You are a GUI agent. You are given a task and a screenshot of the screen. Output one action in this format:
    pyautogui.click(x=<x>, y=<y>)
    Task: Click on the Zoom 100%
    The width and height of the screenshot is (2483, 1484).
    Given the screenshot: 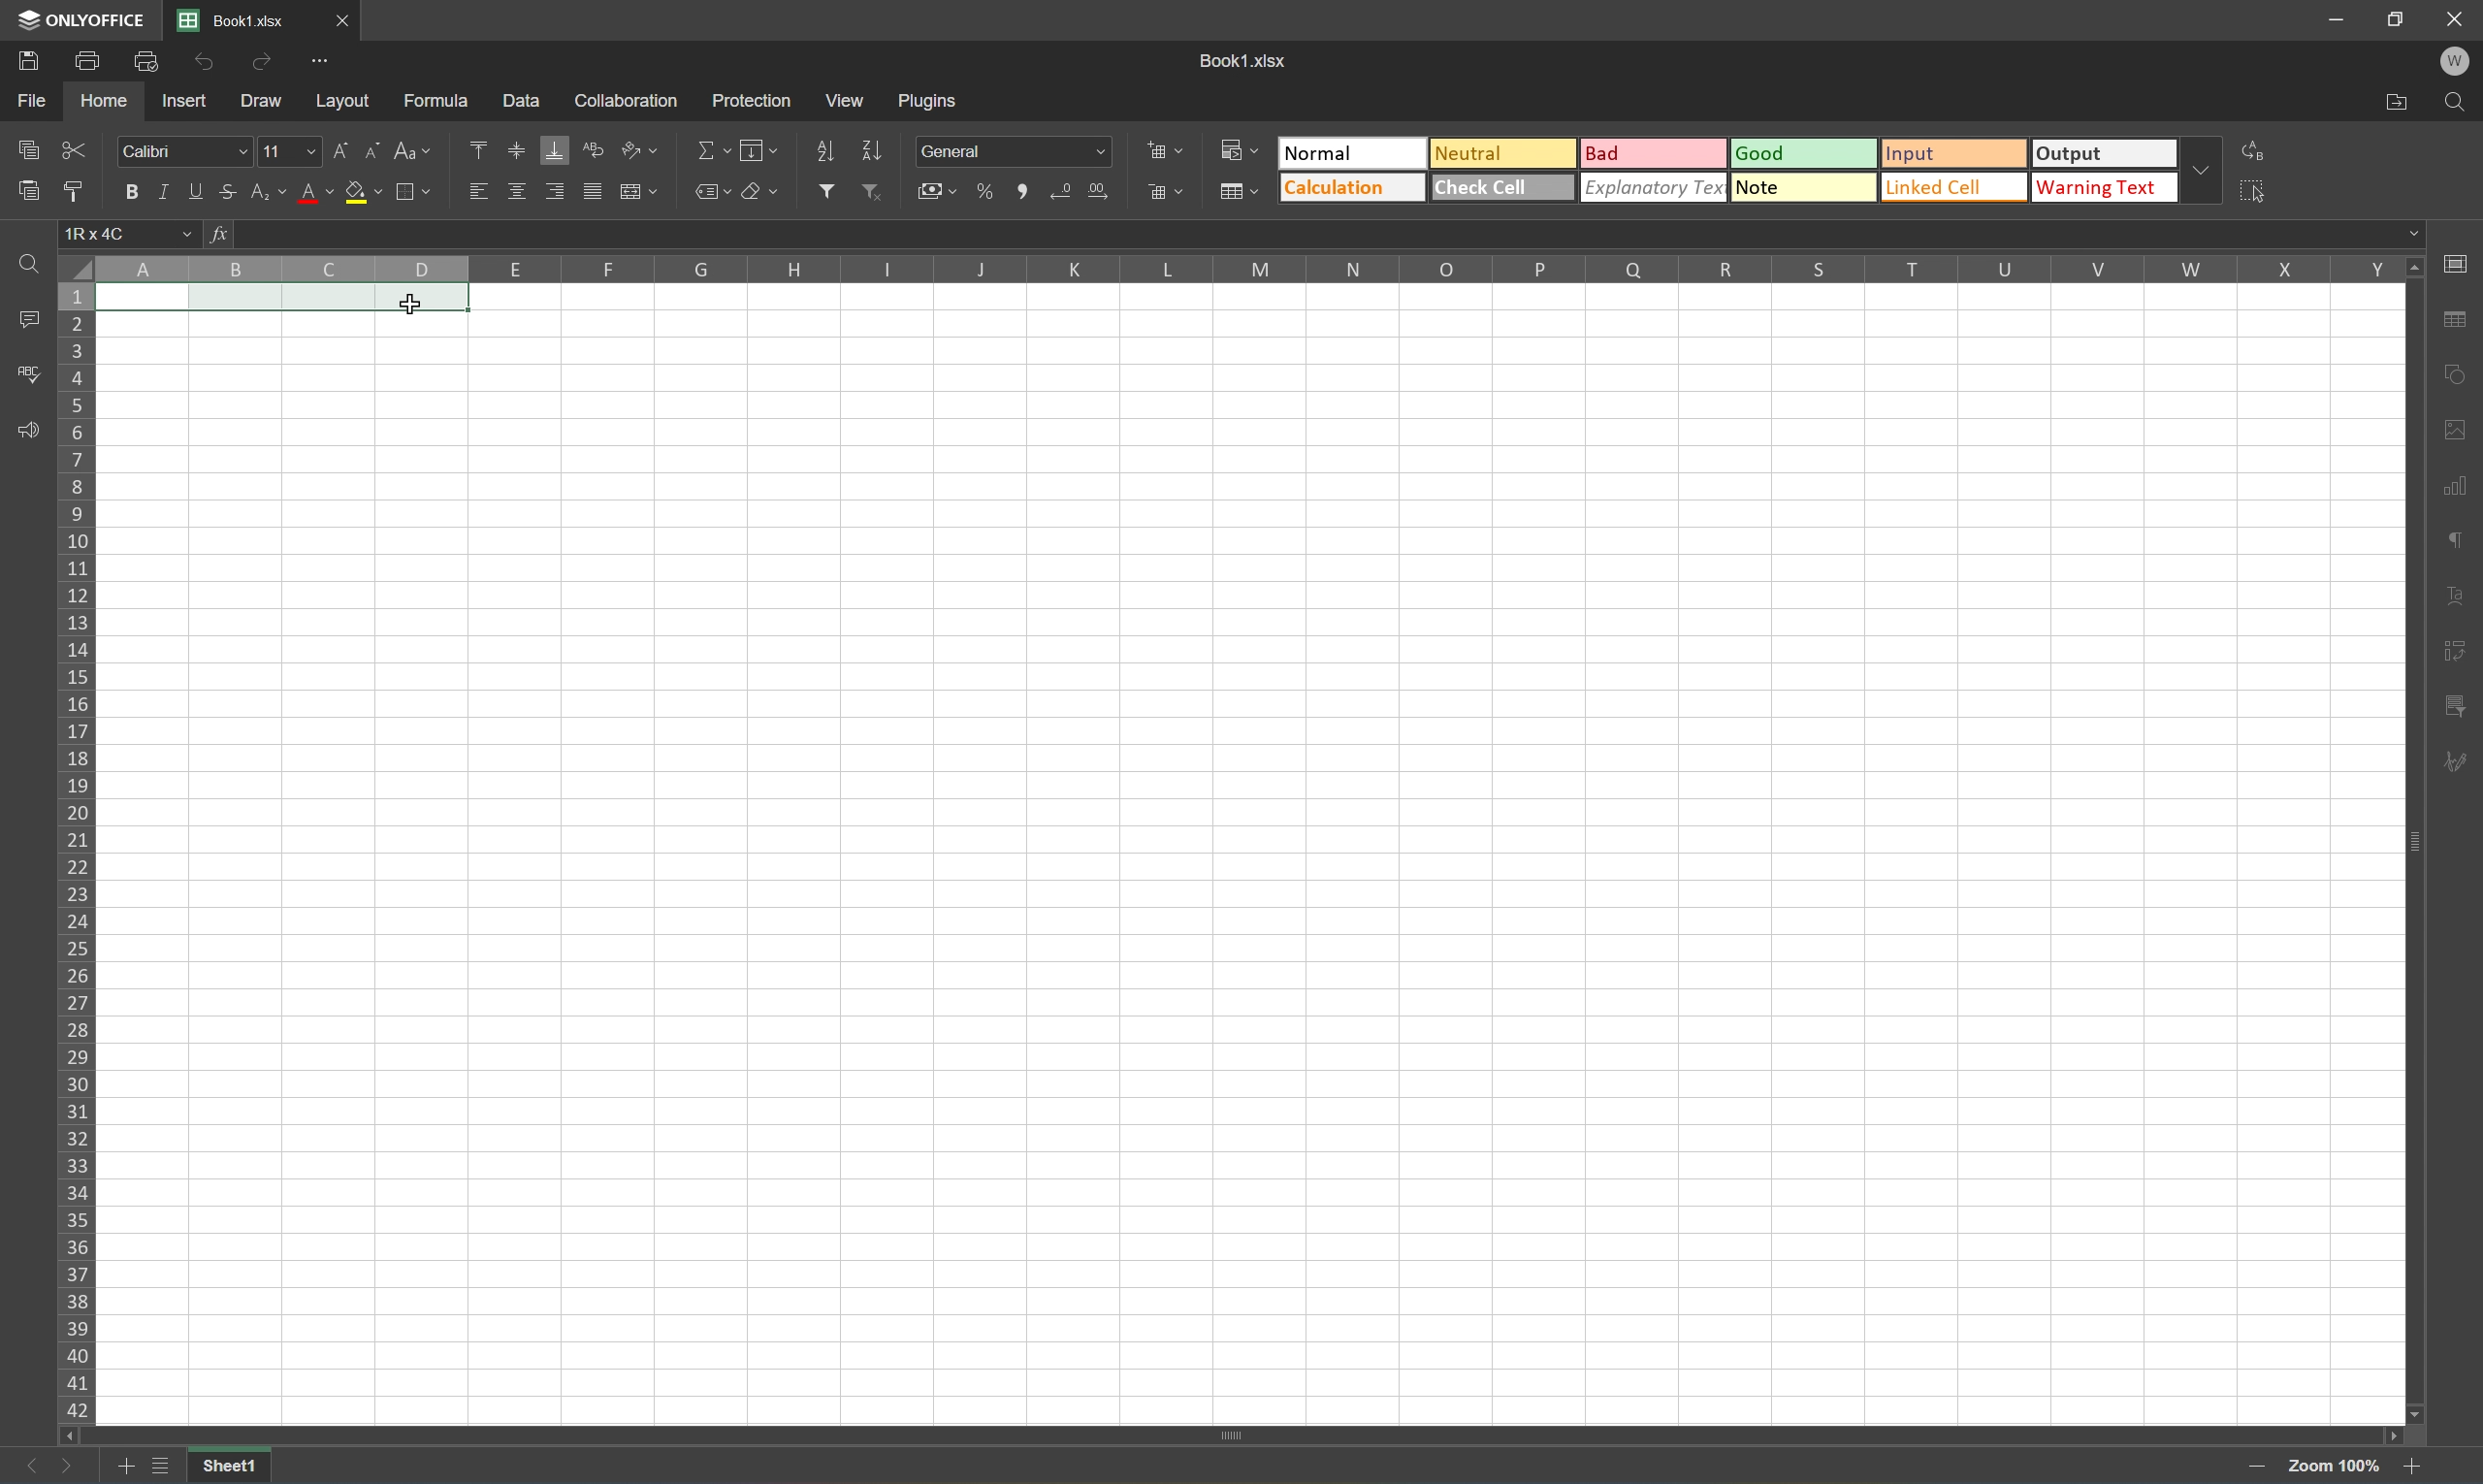 What is the action you would take?
    pyautogui.click(x=2330, y=1467)
    